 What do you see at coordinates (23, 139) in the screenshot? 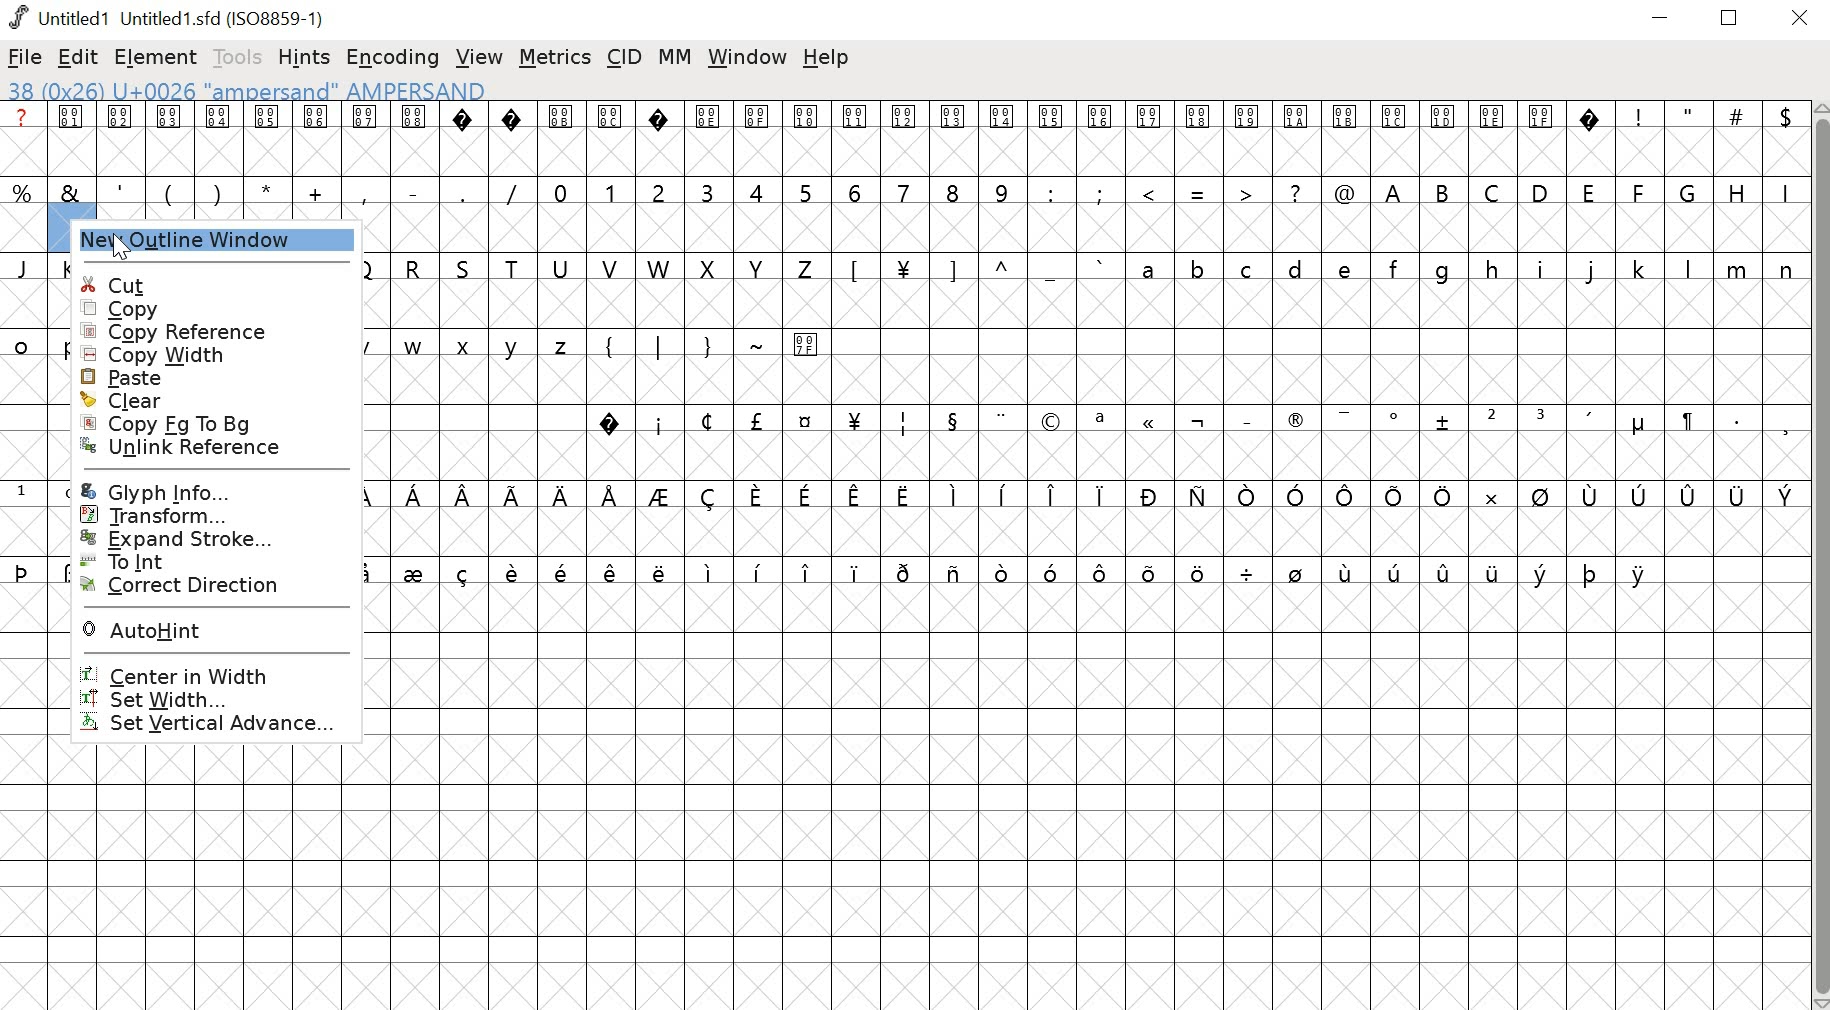
I see `a` at bounding box center [23, 139].